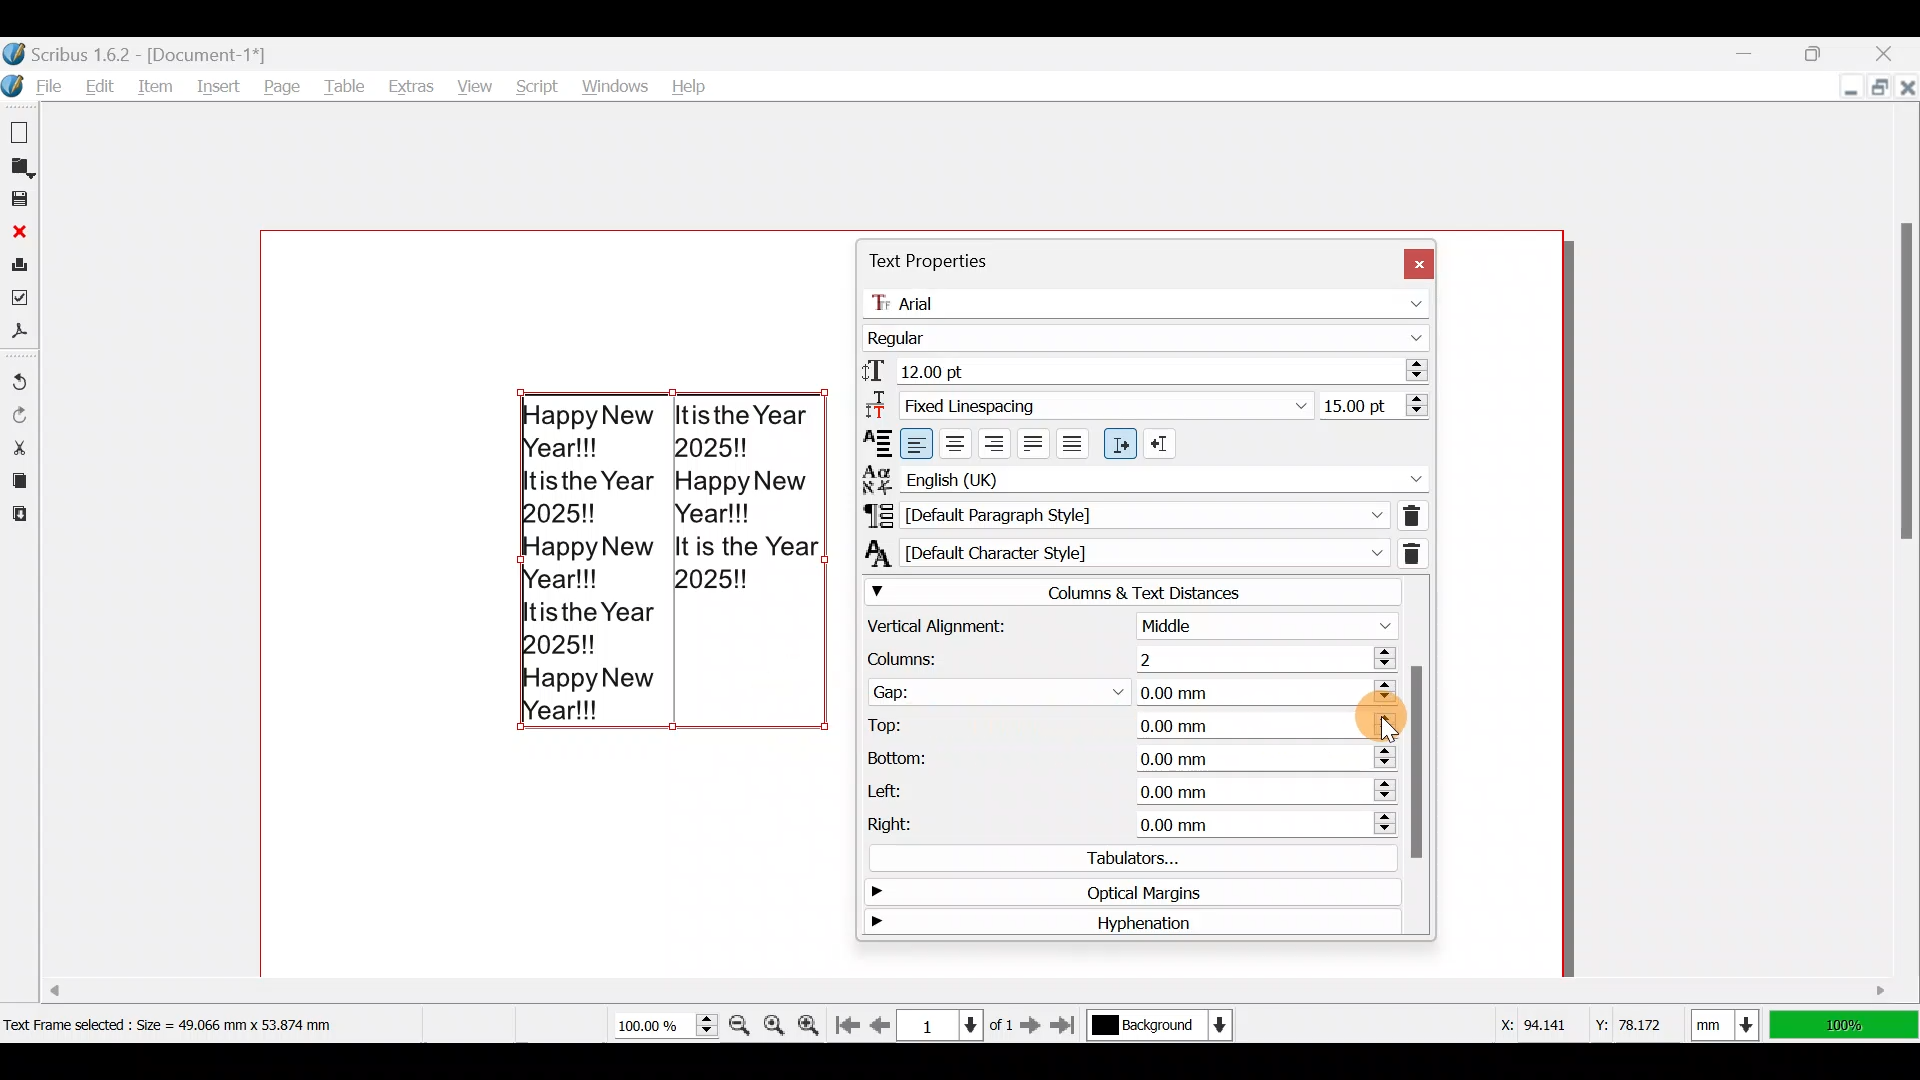 The width and height of the screenshot is (1920, 1080). Describe the element at coordinates (959, 441) in the screenshot. I see `Align text center` at that location.